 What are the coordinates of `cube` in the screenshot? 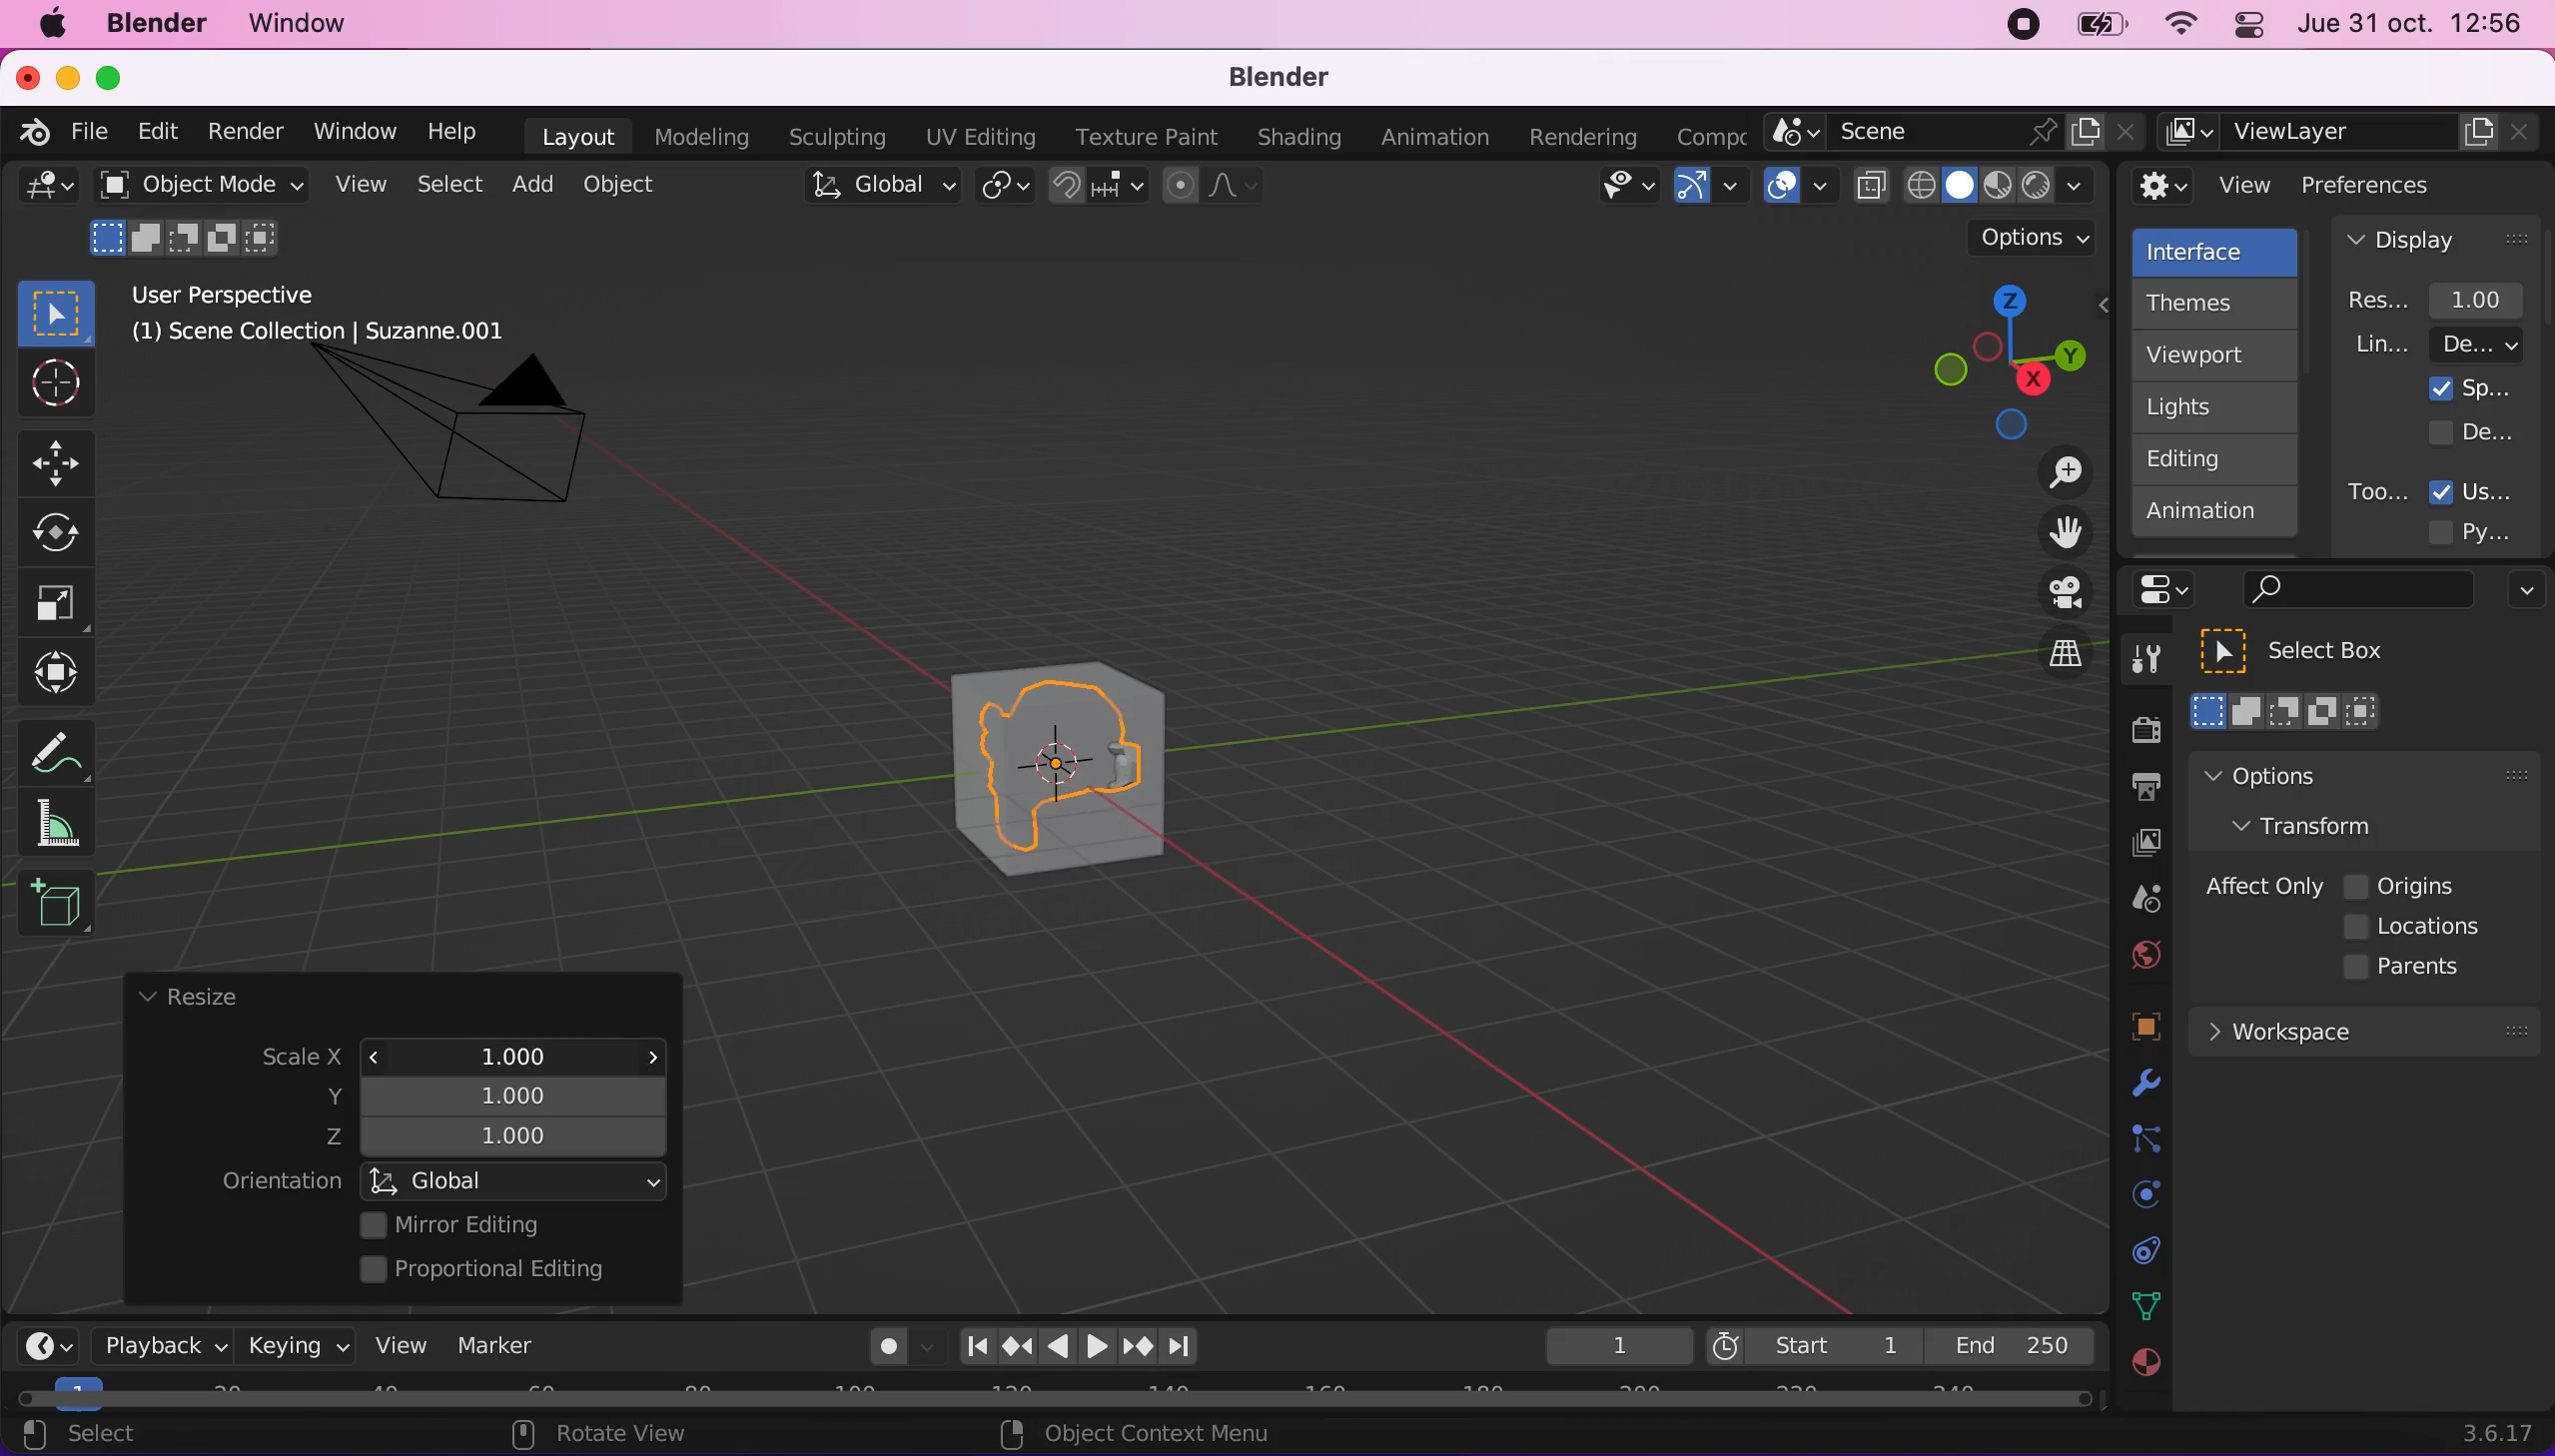 It's located at (1104, 772).